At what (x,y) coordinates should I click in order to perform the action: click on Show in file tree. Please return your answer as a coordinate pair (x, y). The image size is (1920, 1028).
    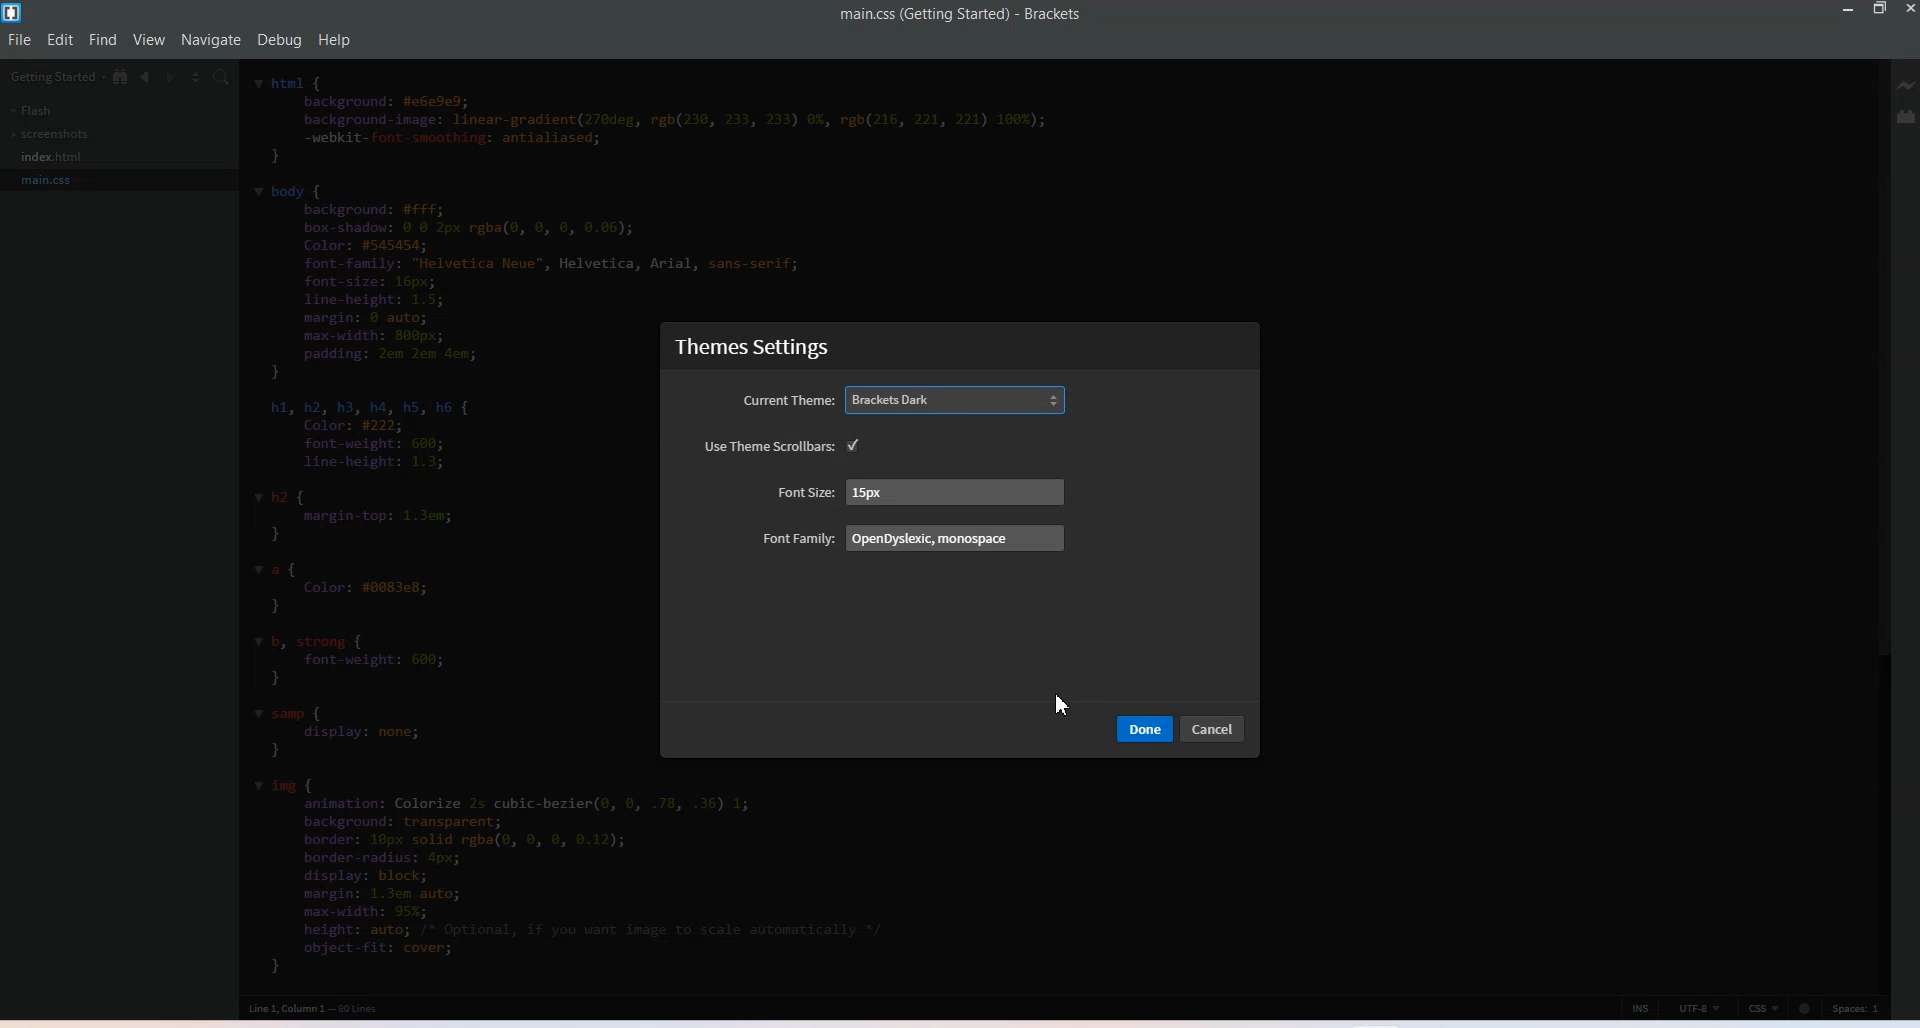
    Looking at the image, I should click on (121, 77).